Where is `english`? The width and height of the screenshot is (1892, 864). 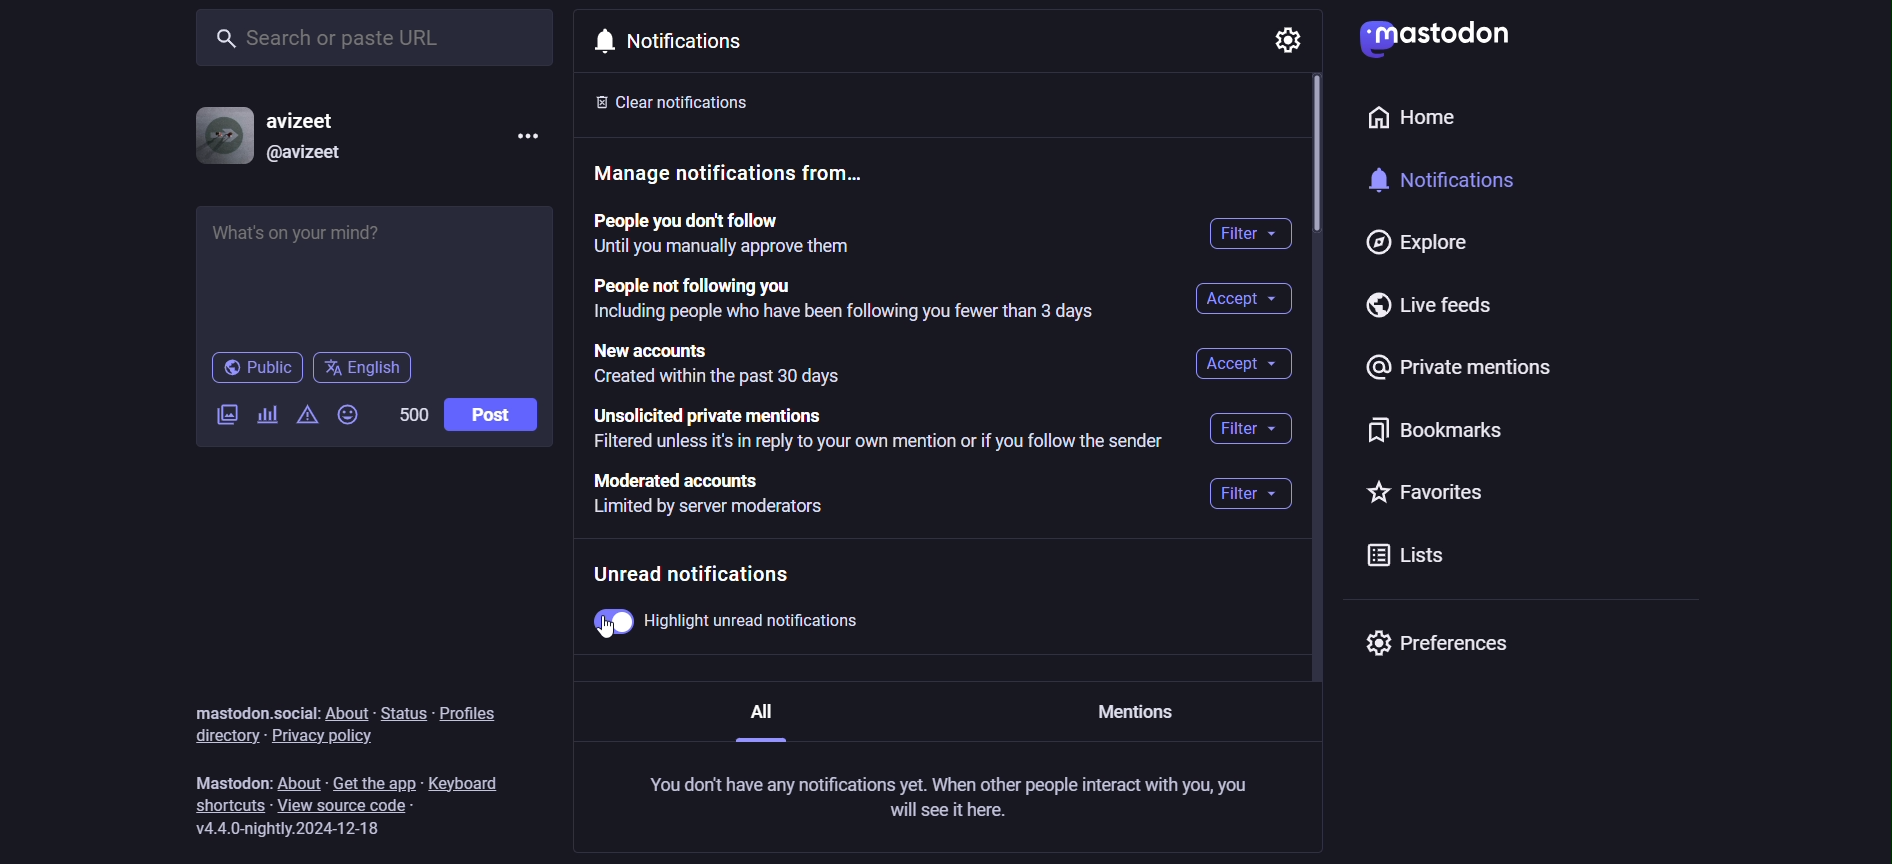
english is located at coordinates (364, 368).